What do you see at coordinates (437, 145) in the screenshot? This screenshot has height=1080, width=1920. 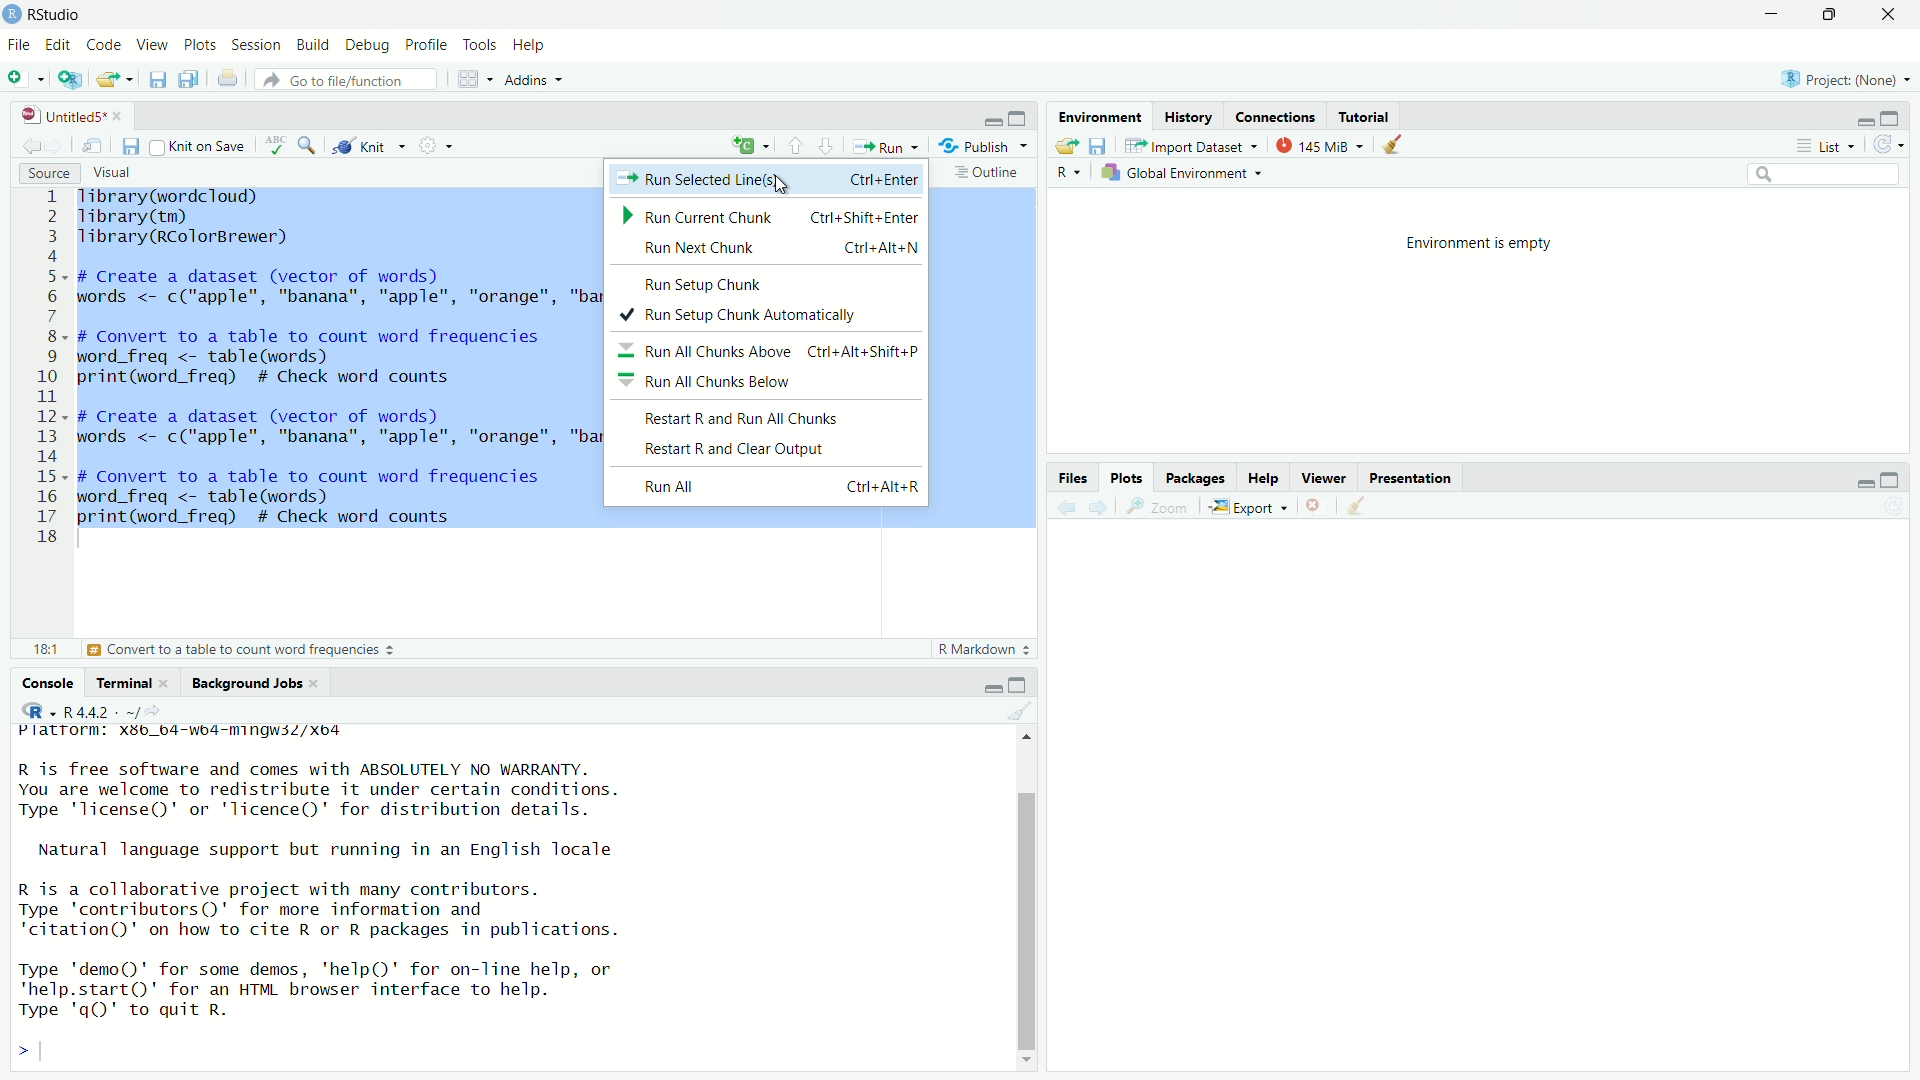 I see `Settings` at bounding box center [437, 145].